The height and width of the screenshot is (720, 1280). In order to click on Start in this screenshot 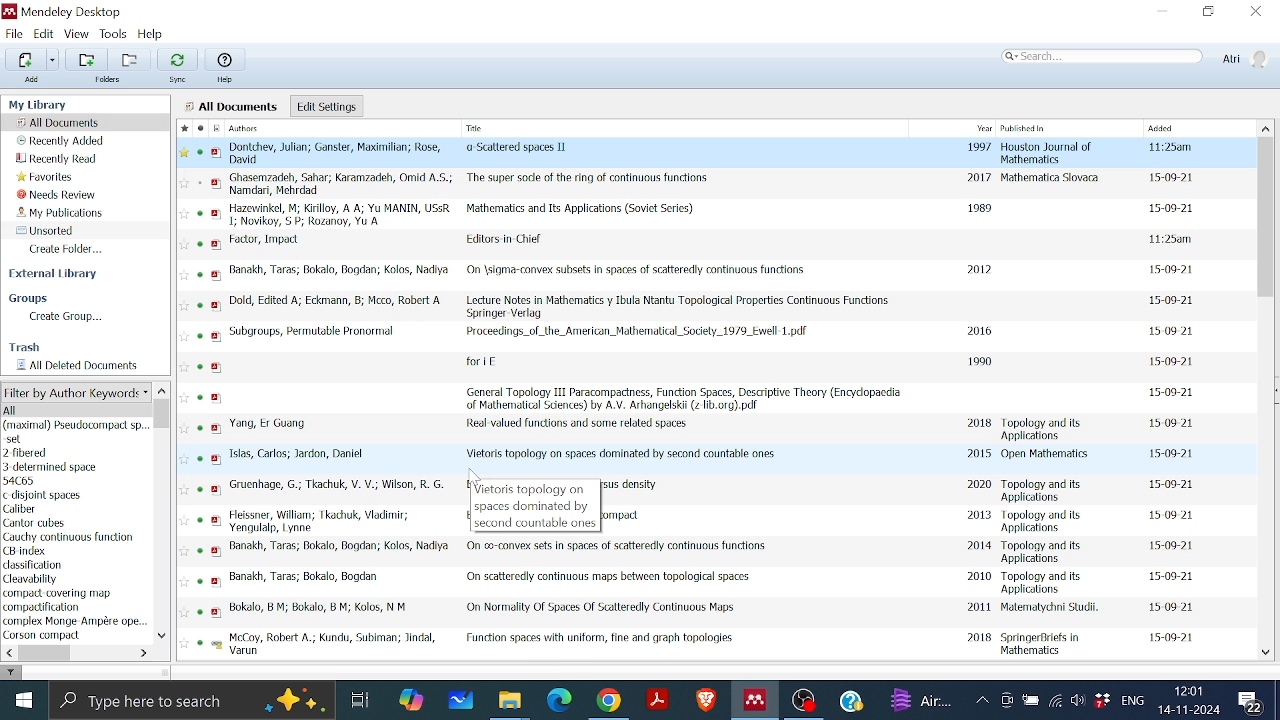, I will do `click(22, 699)`.